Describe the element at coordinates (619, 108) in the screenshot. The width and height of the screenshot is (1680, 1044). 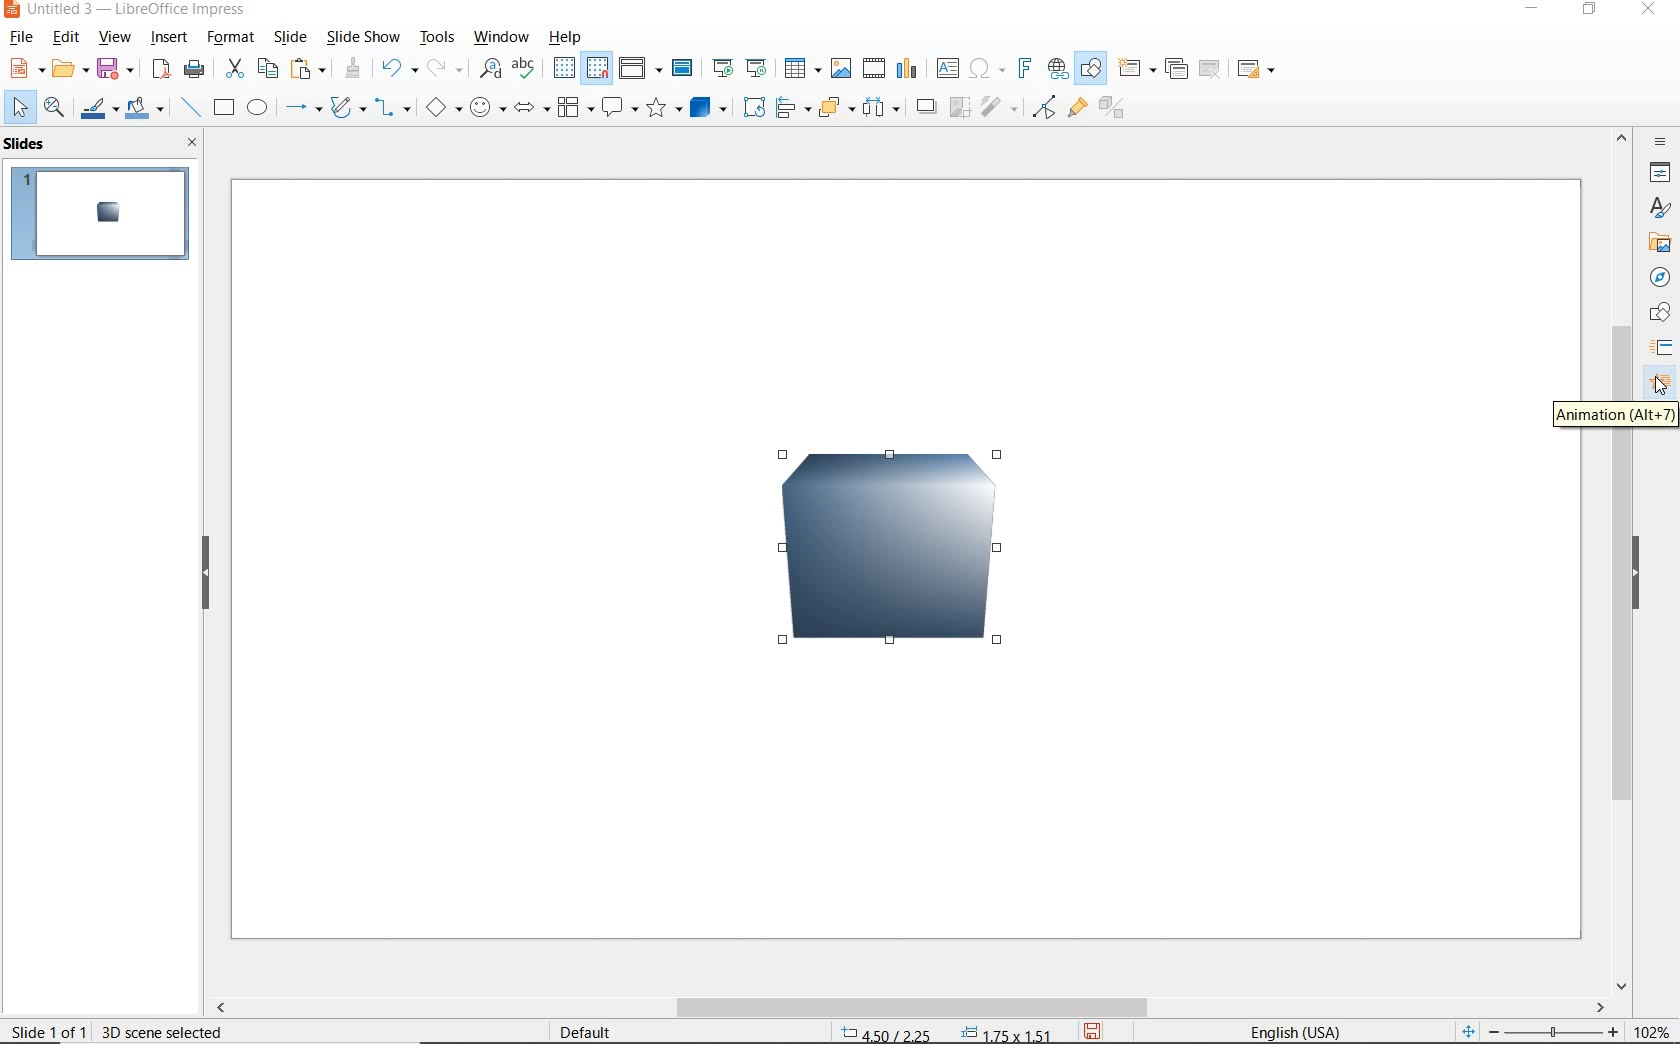
I see `callout shapes` at that location.